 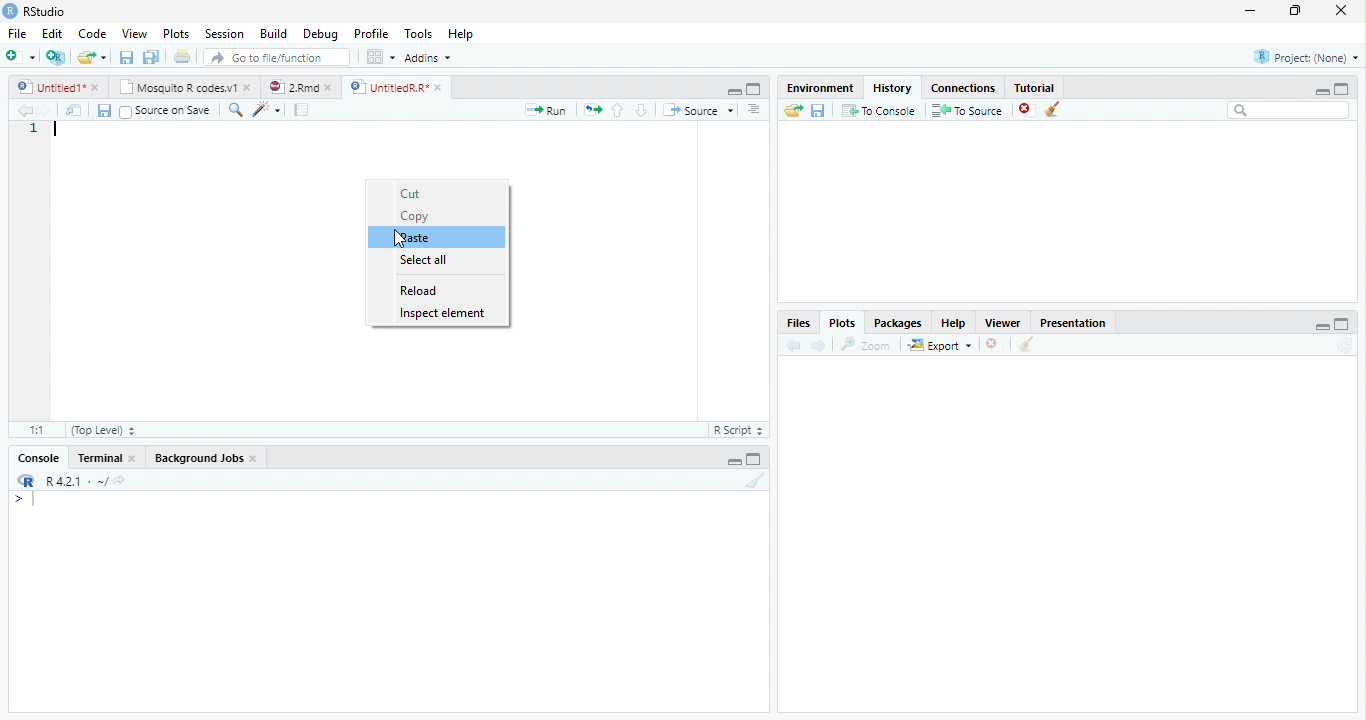 I want to click on Addins, so click(x=427, y=57).